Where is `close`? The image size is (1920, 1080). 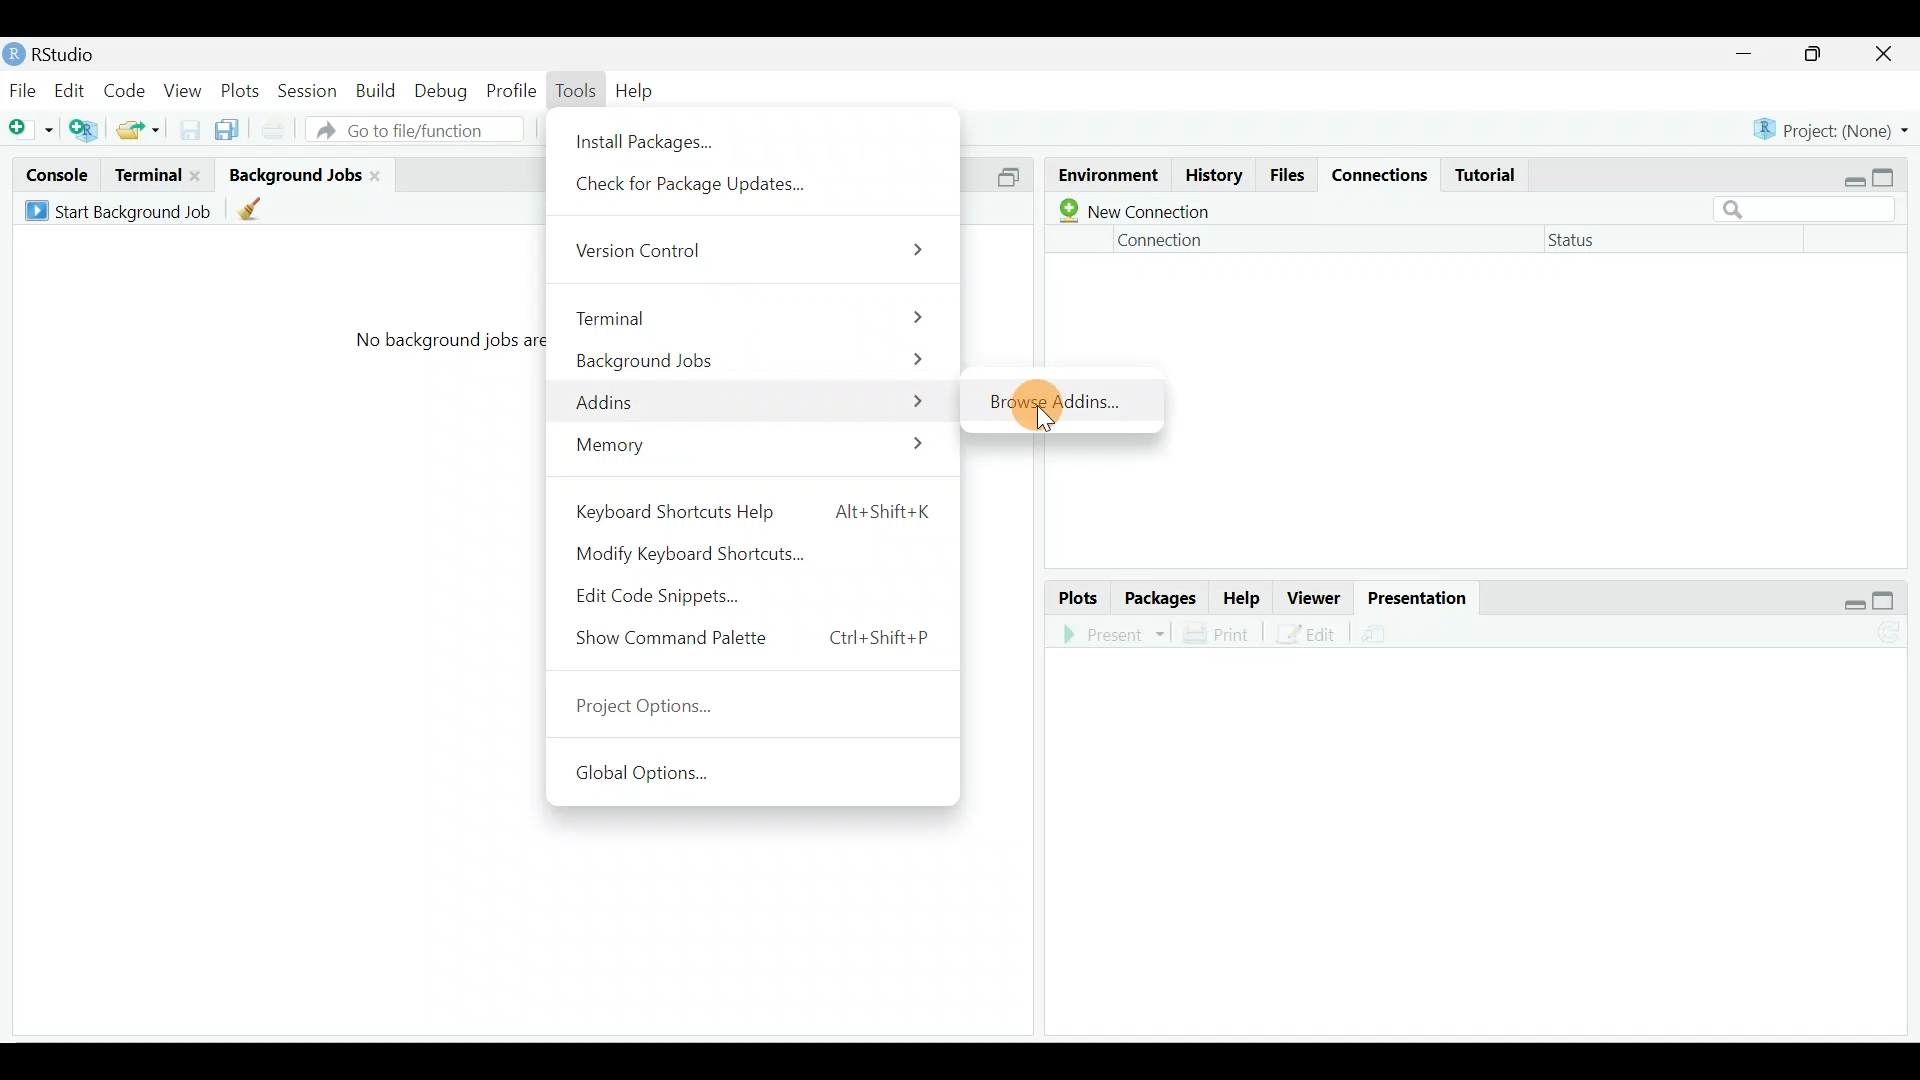 close is located at coordinates (1884, 54).